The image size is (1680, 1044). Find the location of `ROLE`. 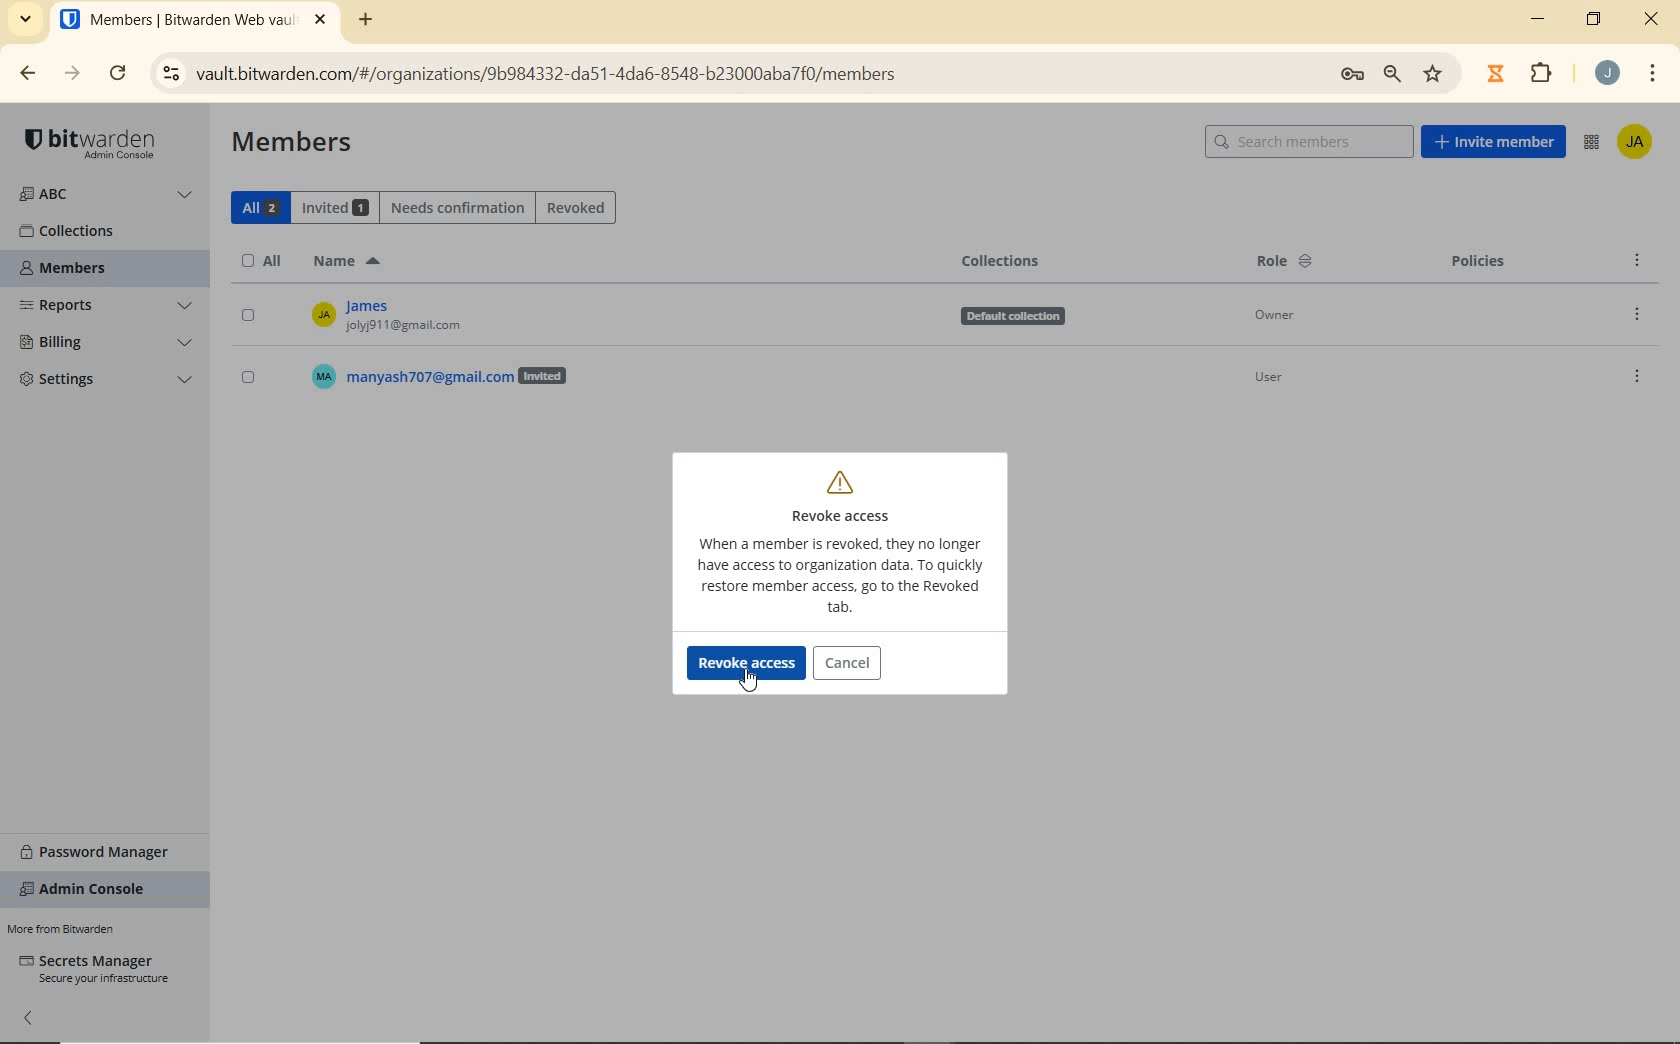

ROLE is located at coordinates (1285, 264).